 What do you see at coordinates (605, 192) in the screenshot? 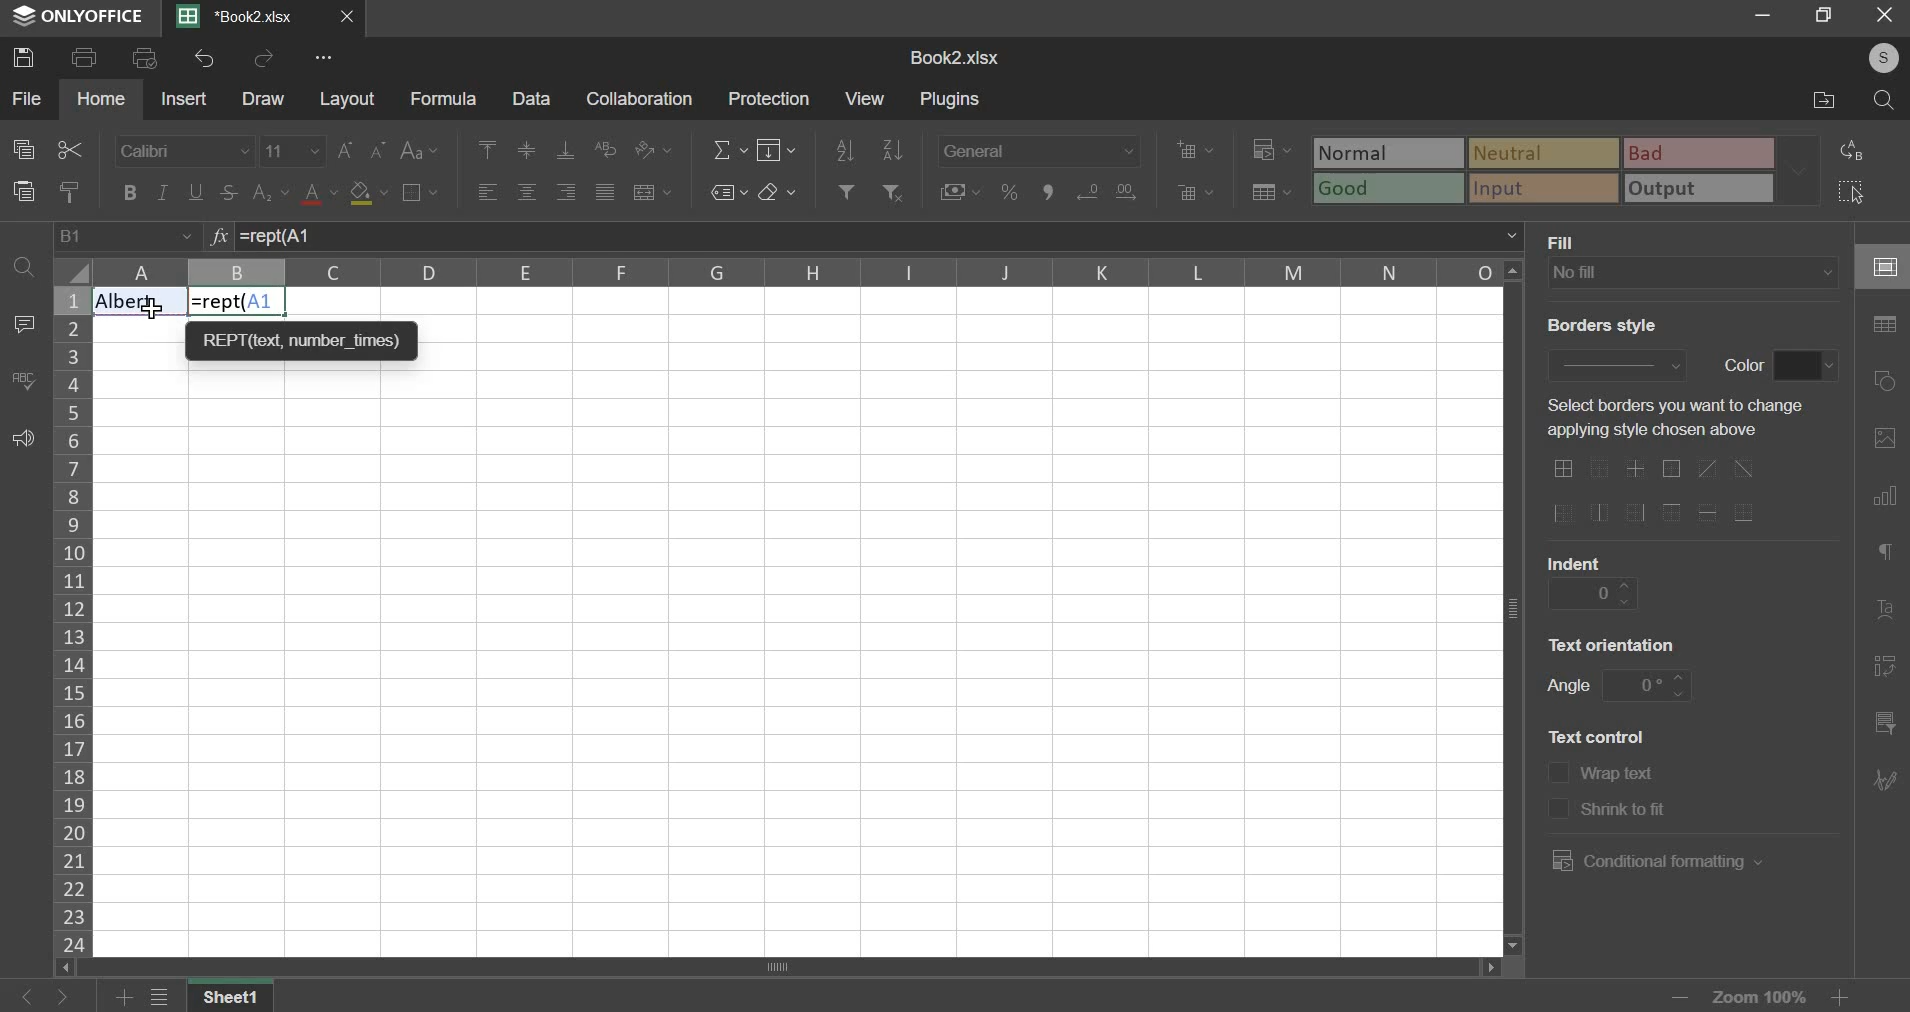
I see `justified` at bounding box center [605, 192].